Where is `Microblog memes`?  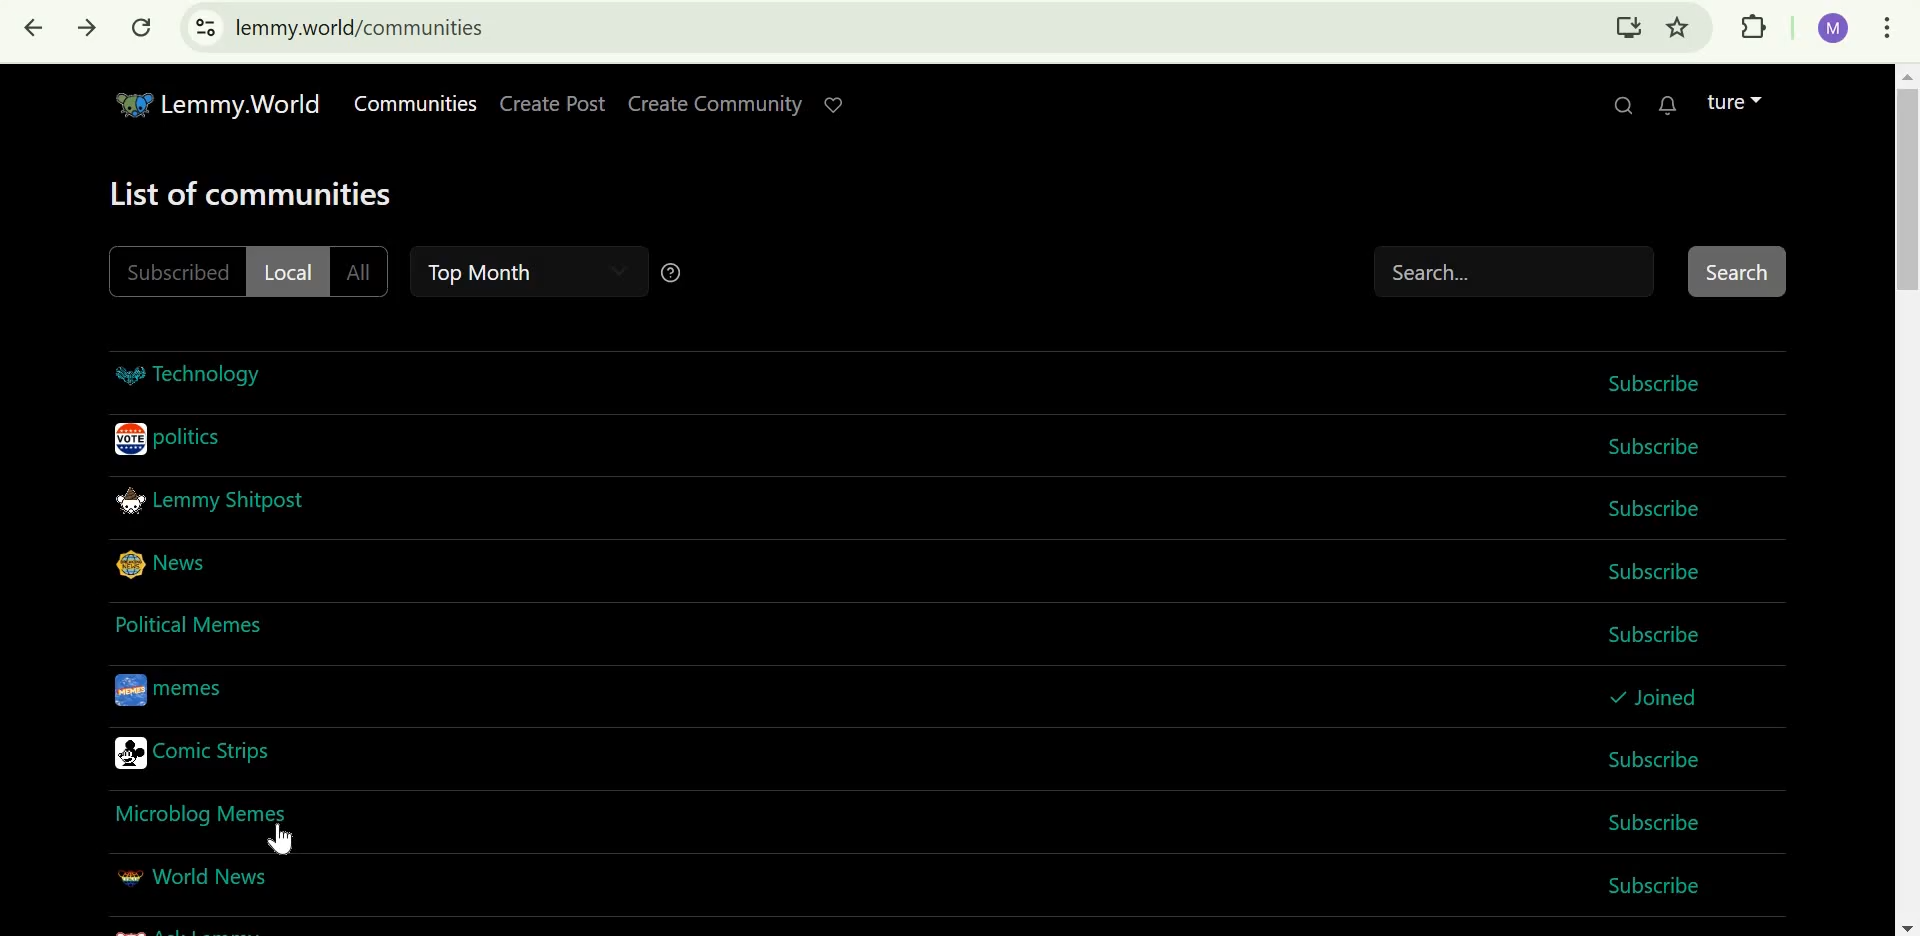 Microblog memes is located at coordinates (206, 810).